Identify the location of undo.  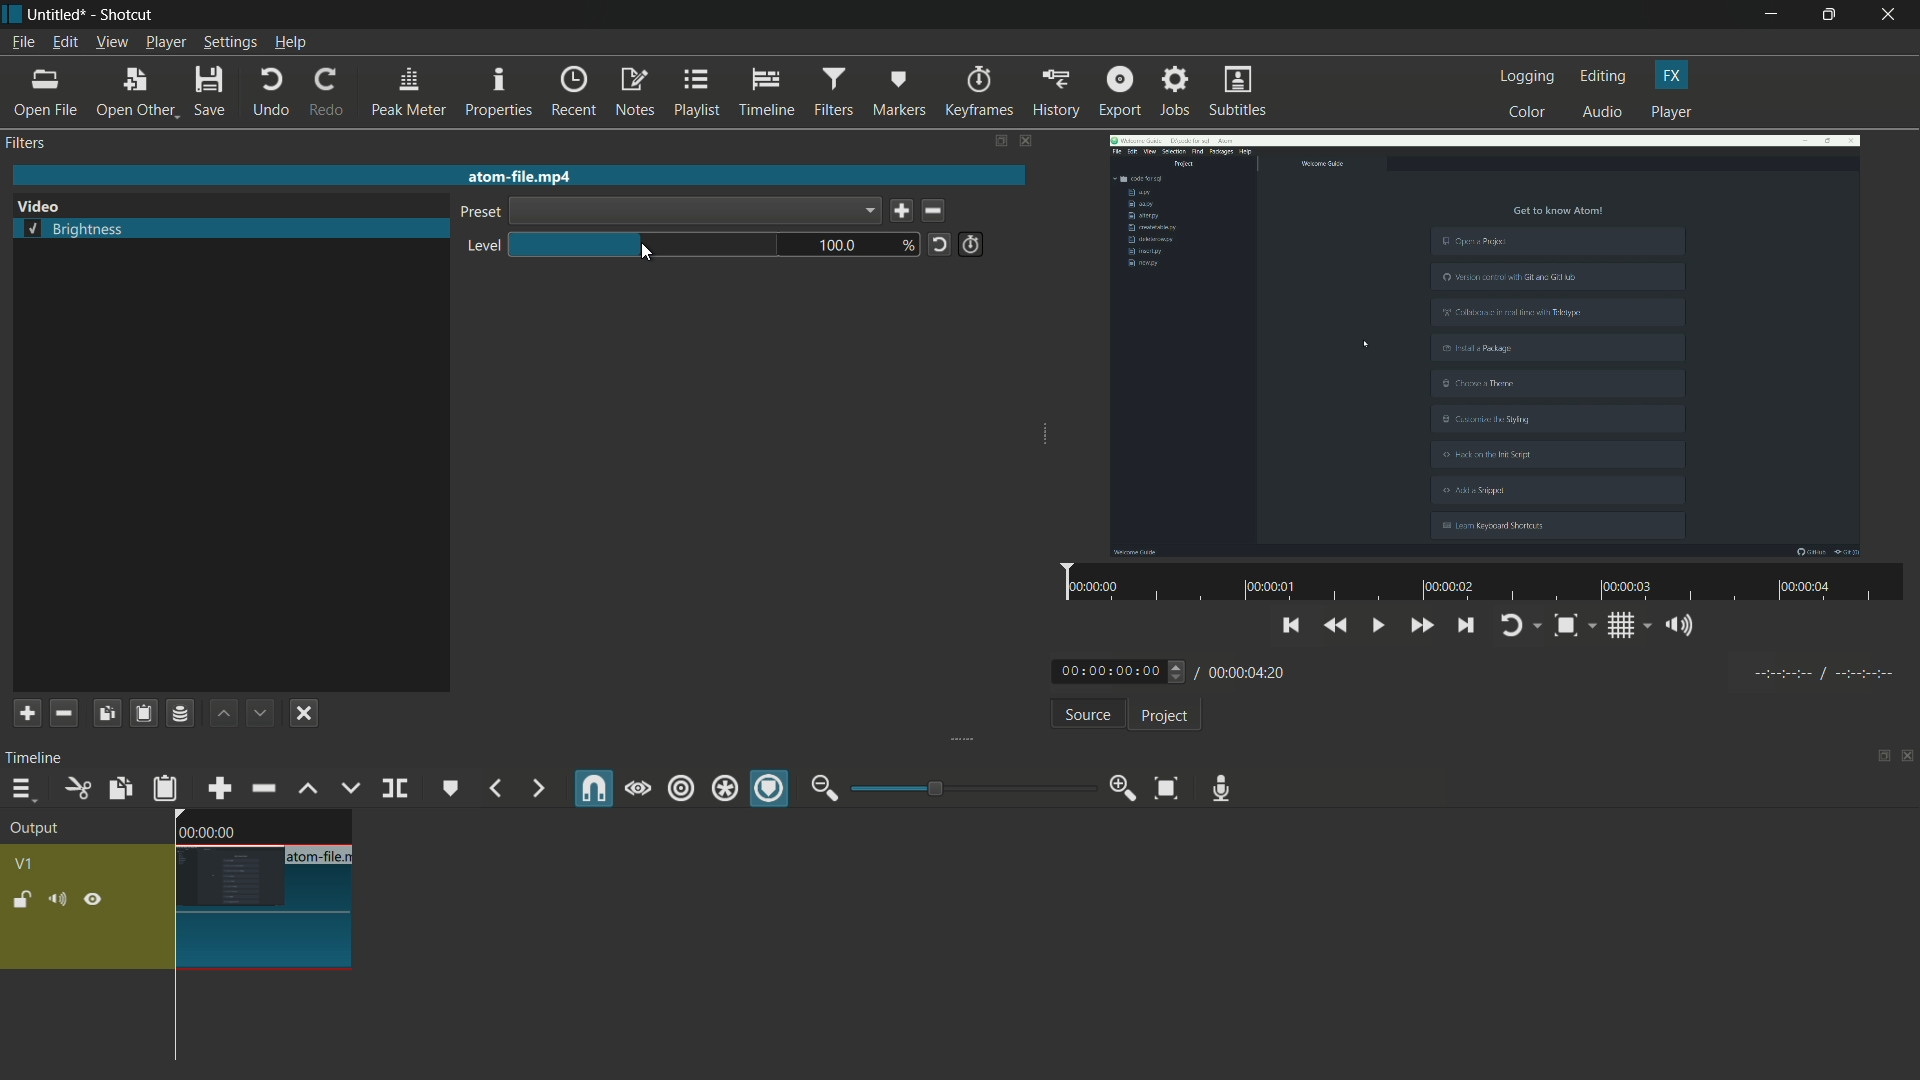
(270, 92).